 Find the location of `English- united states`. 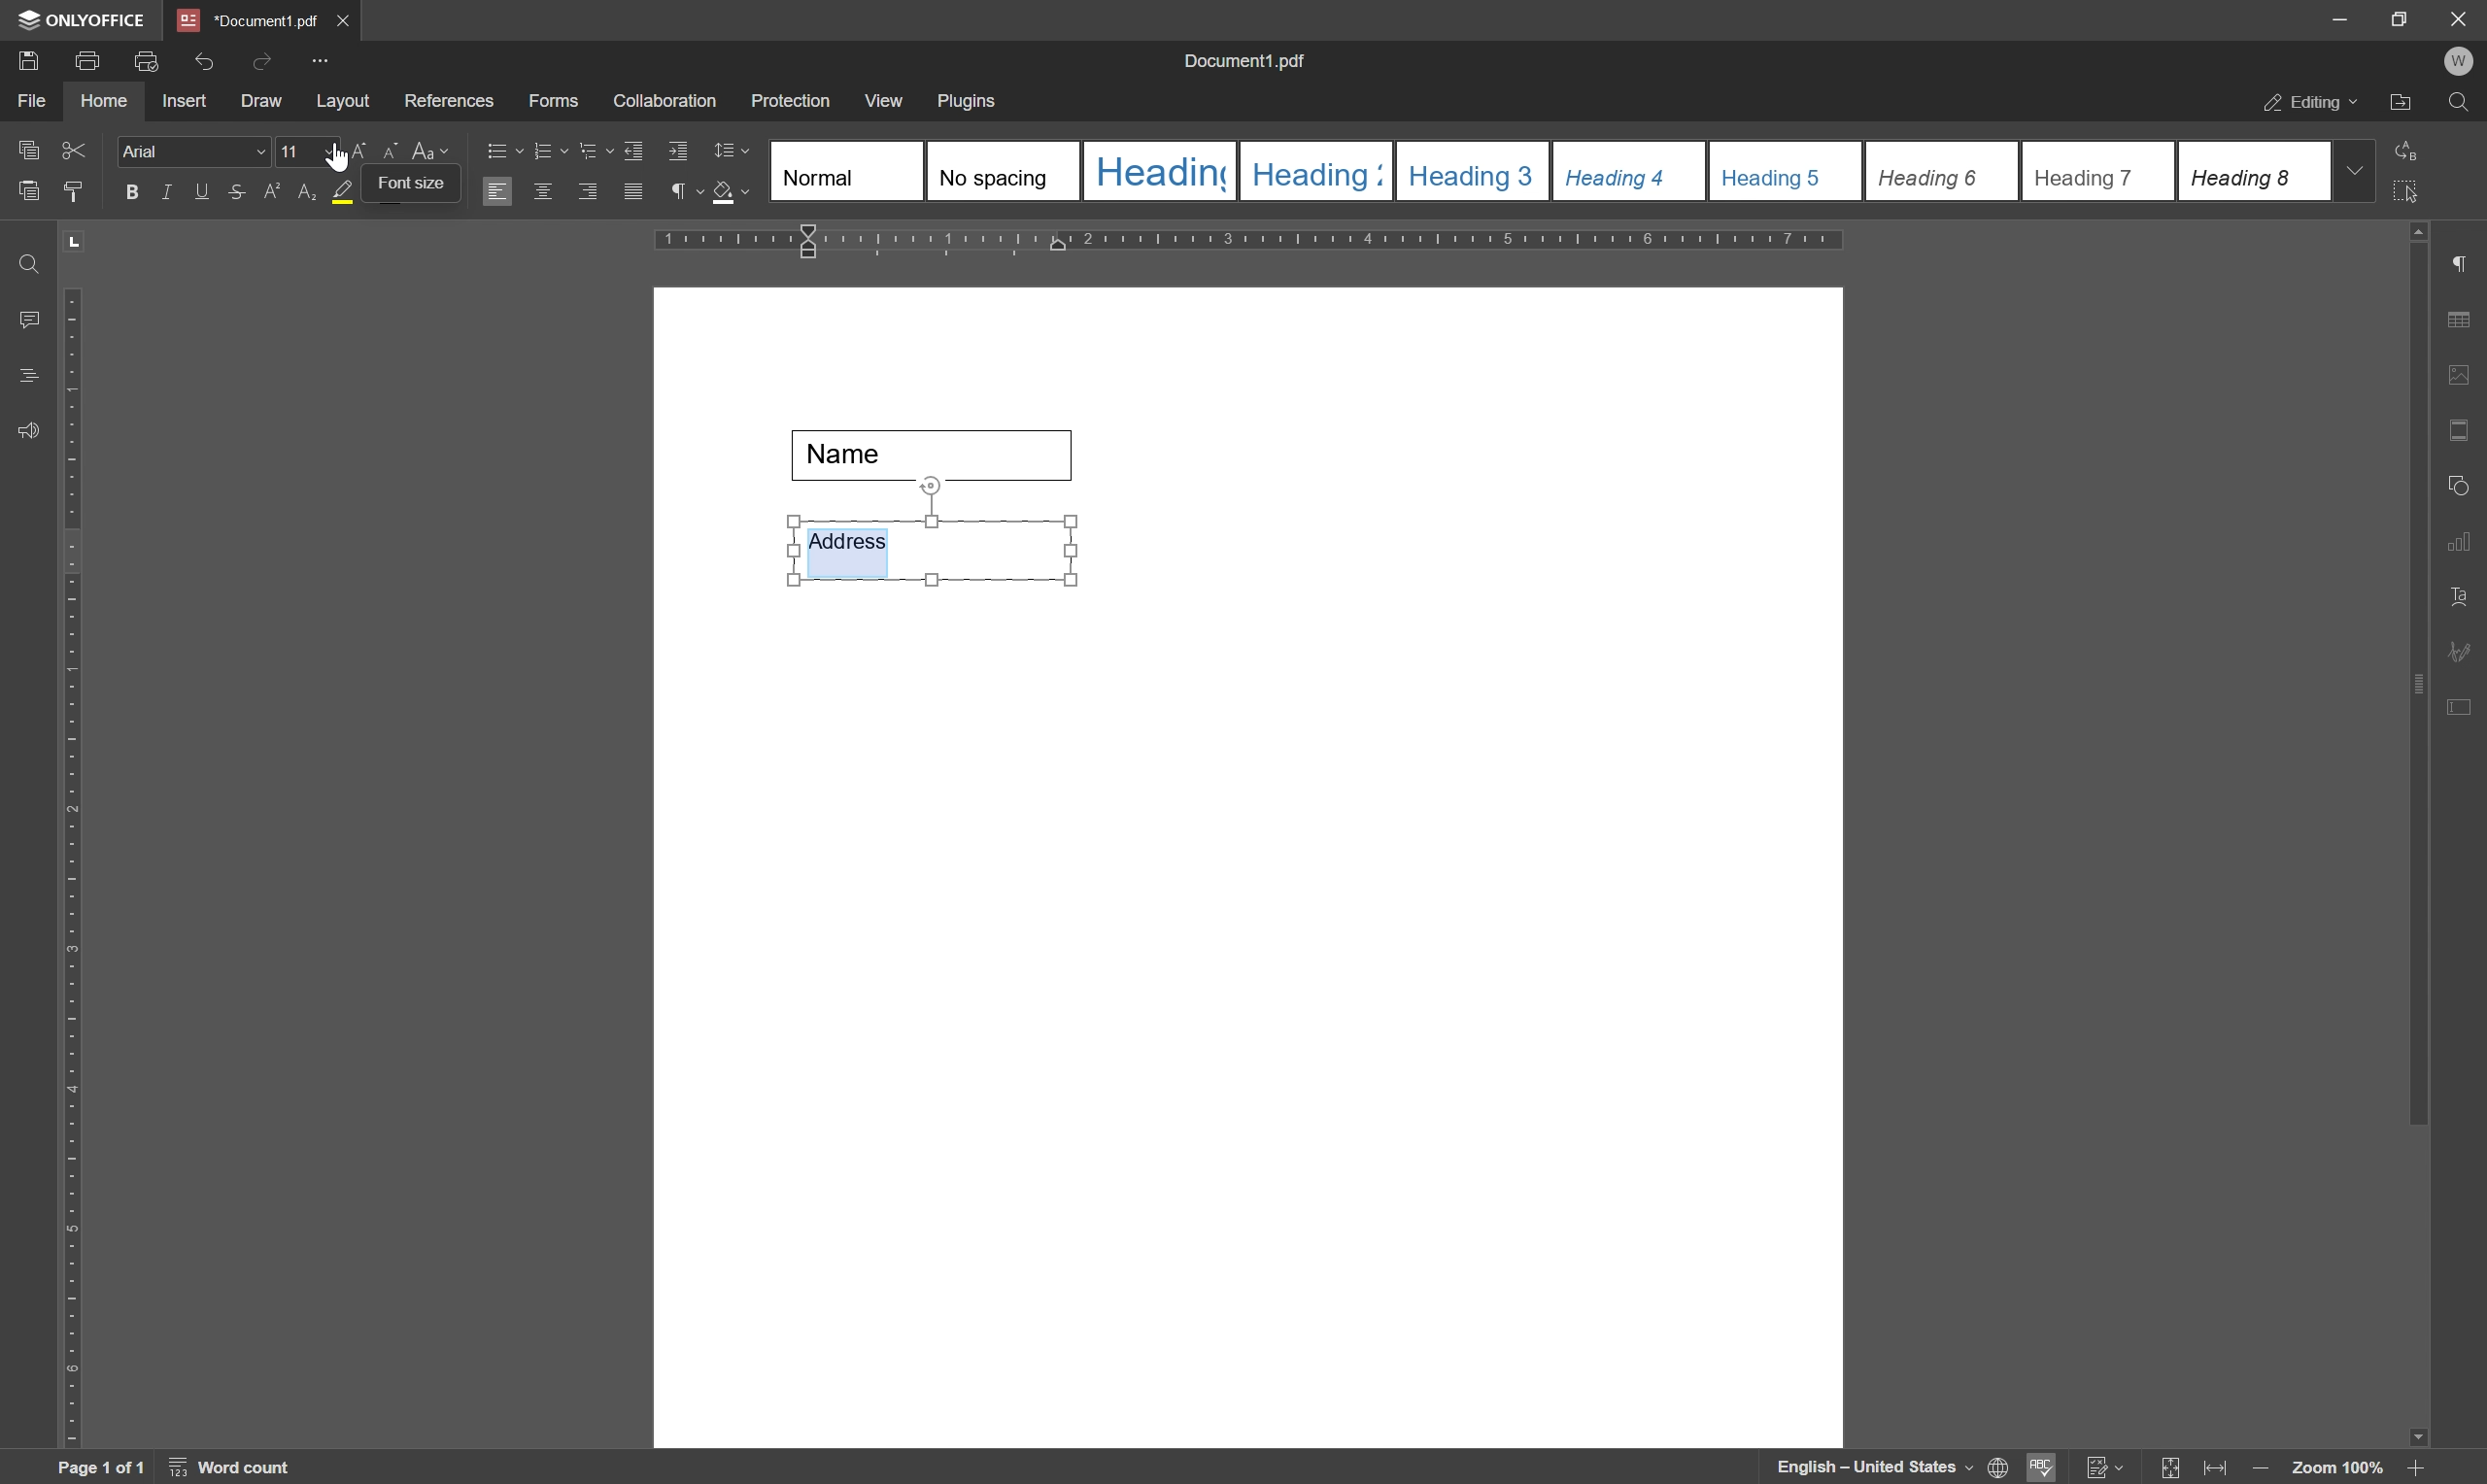

English- united states is located at coordinates (1893, 1468).